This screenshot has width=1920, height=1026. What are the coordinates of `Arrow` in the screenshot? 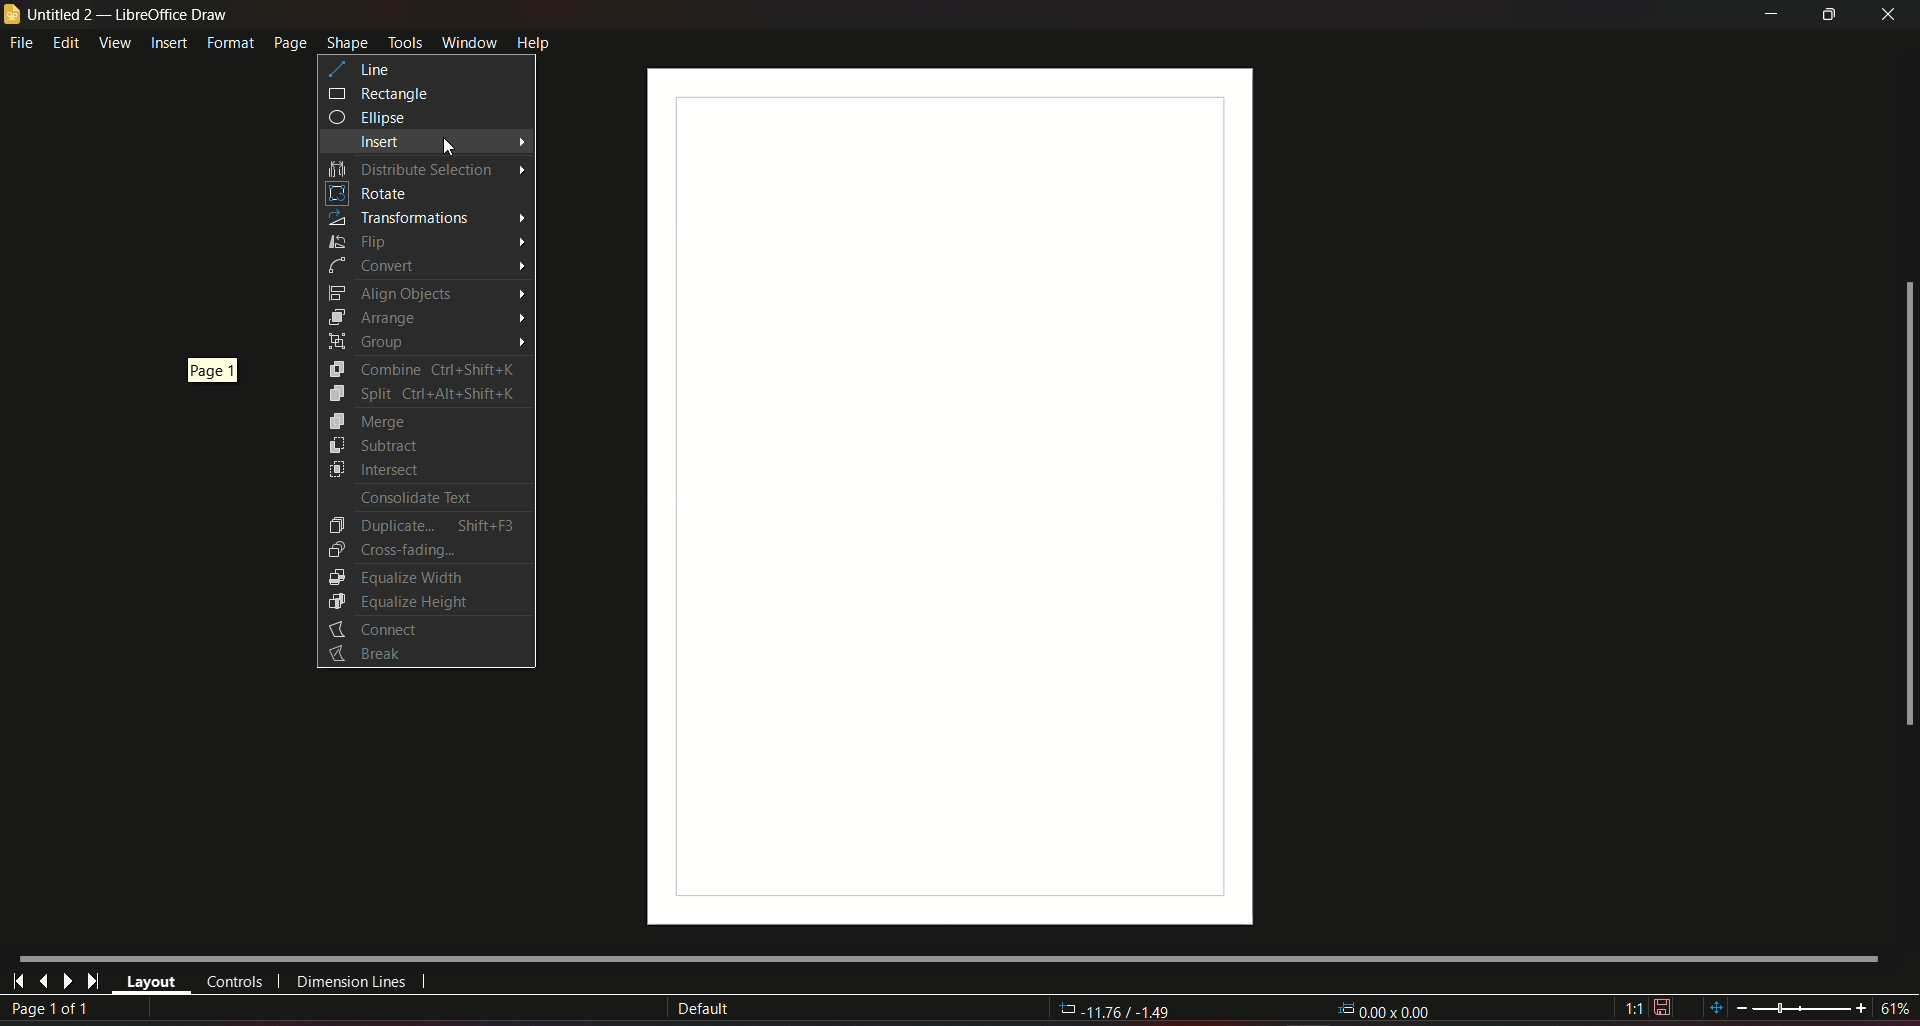 It's located at (518, 218).